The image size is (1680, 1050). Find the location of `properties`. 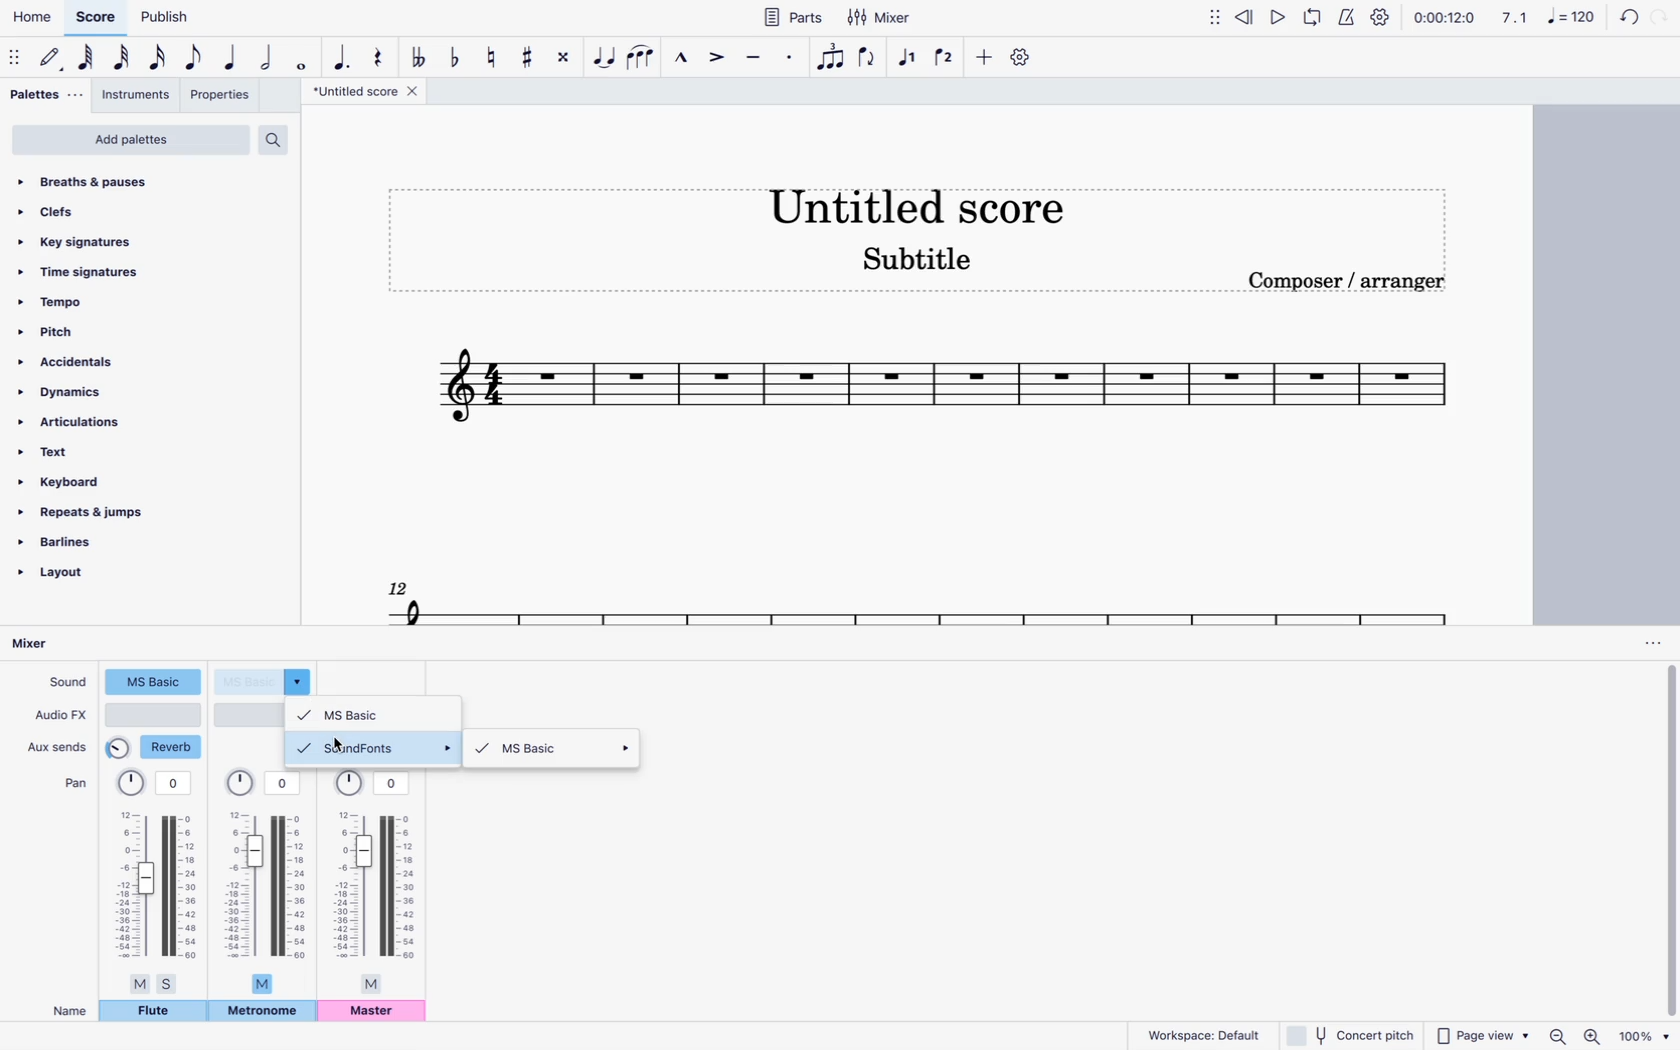

properties is located at coordinates (224, 98).